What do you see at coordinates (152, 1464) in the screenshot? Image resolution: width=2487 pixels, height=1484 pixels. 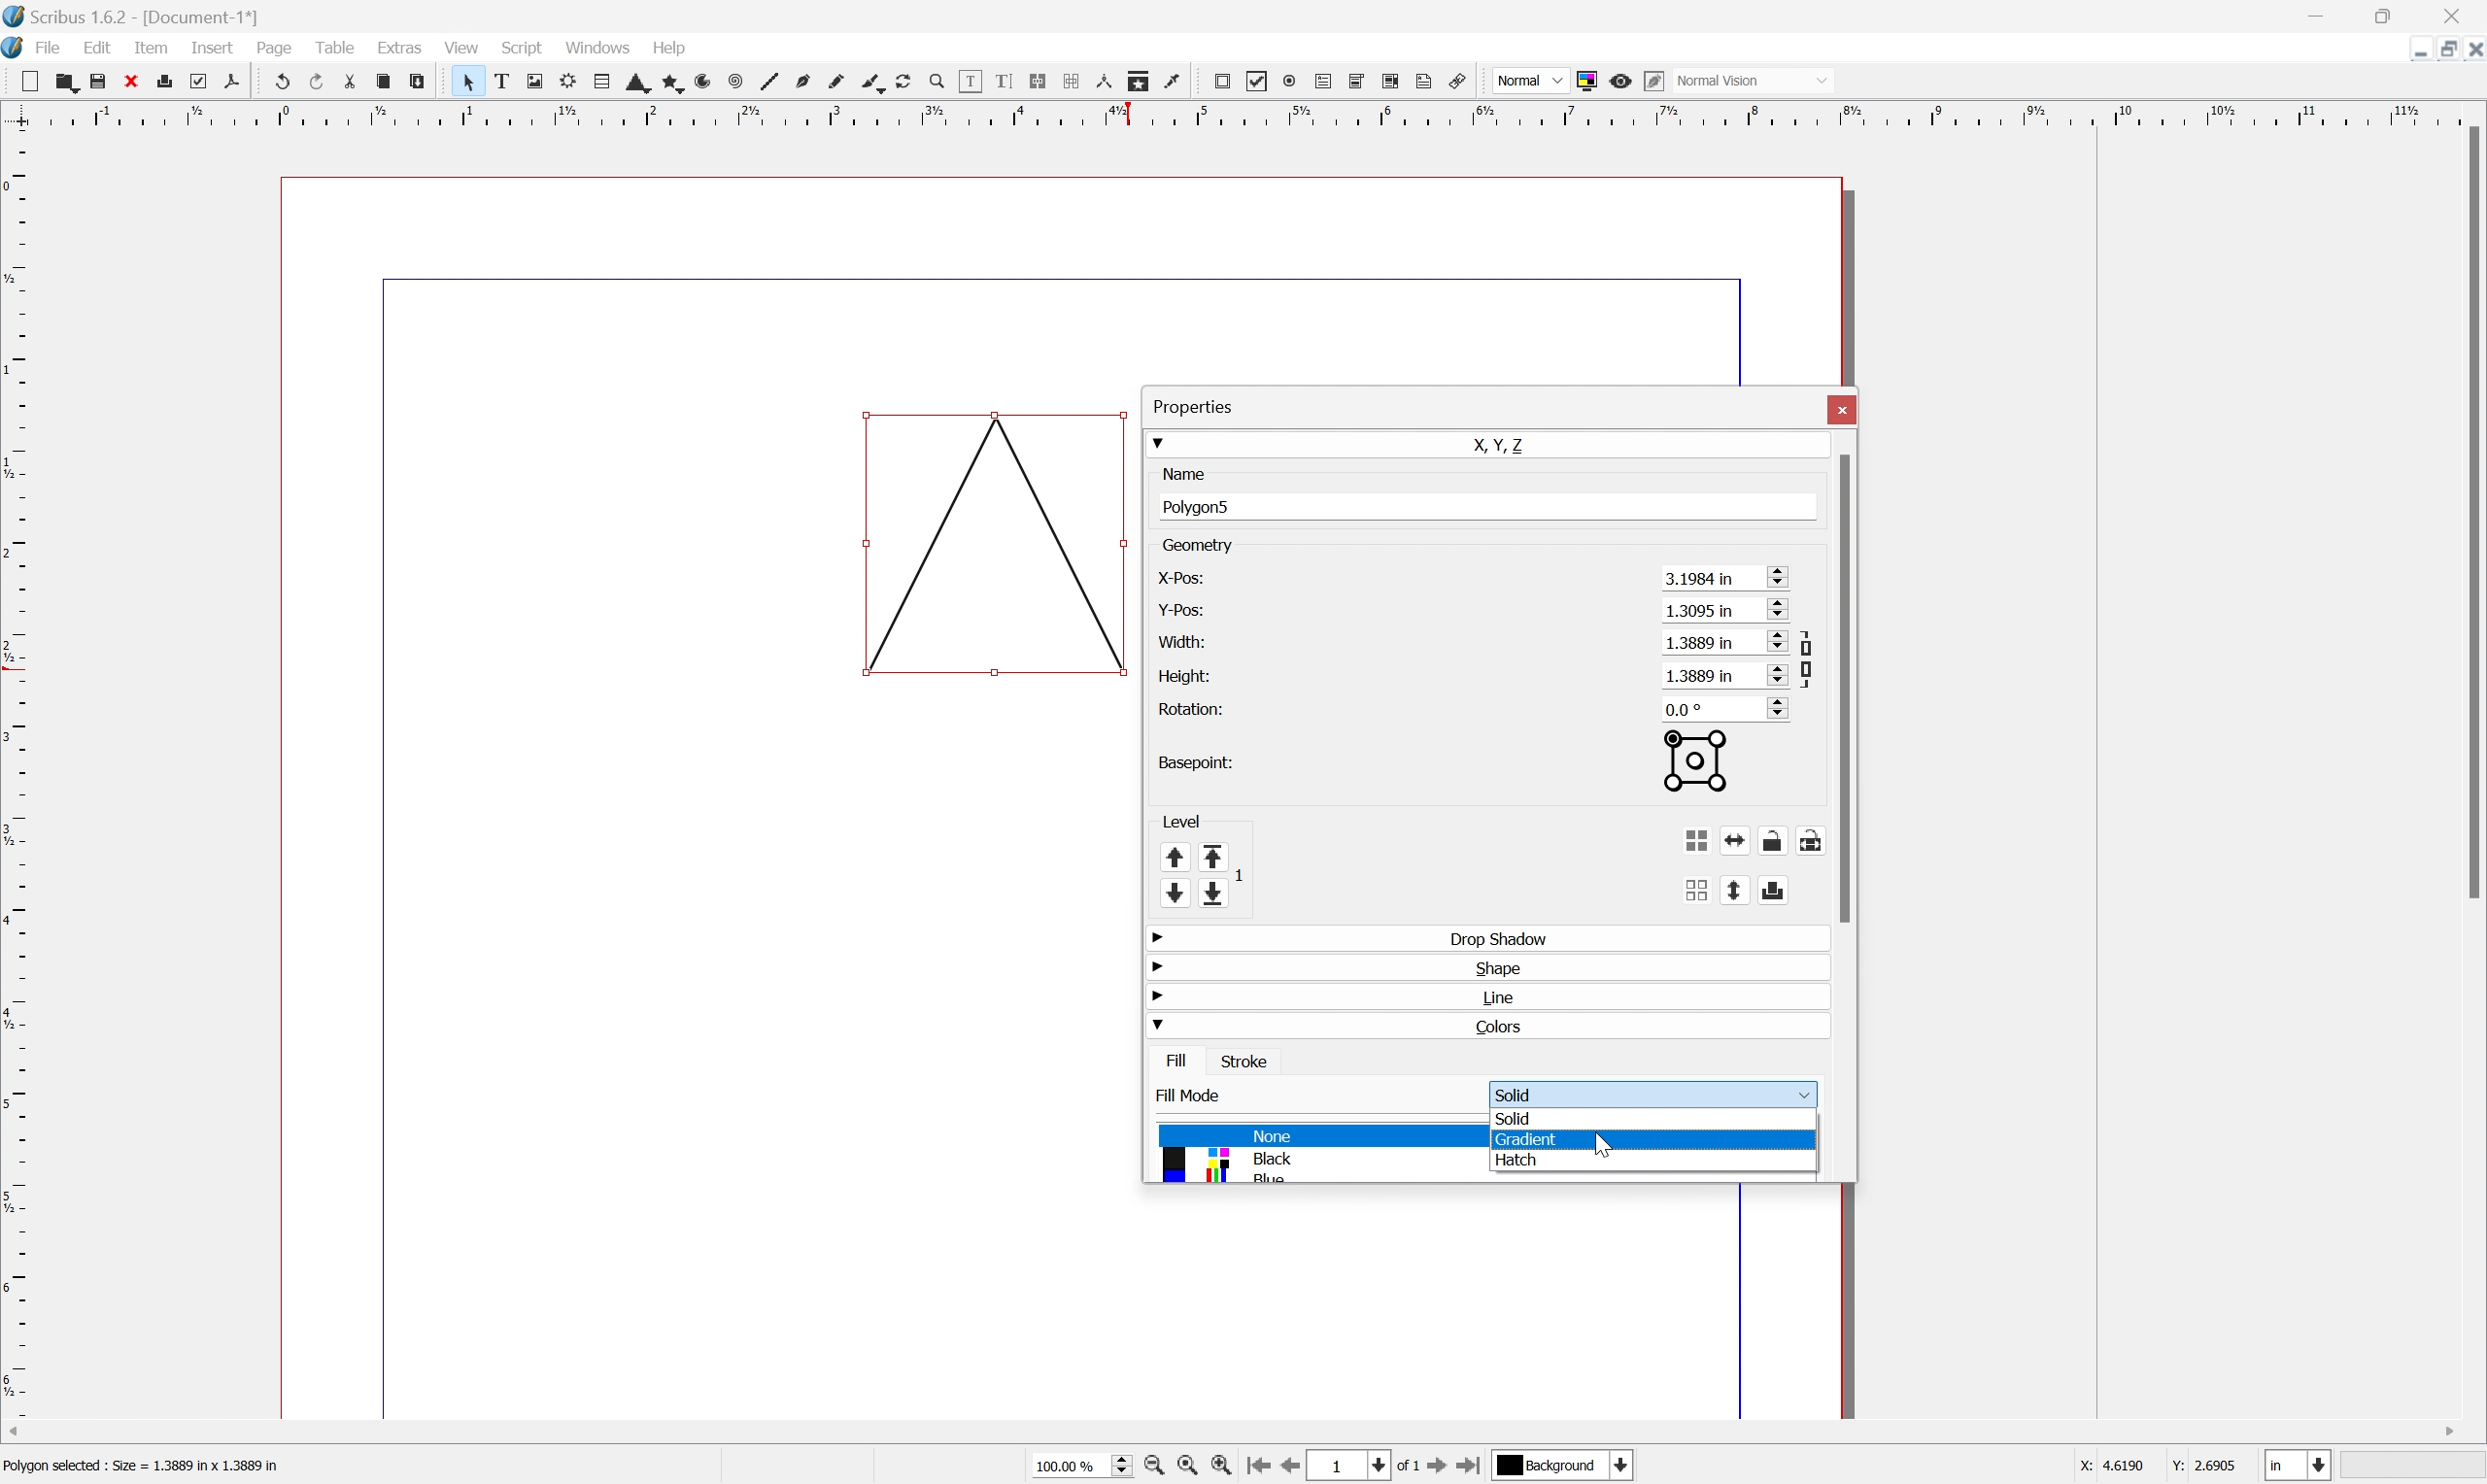 I see `Text` at bounding box center [152, 1464].